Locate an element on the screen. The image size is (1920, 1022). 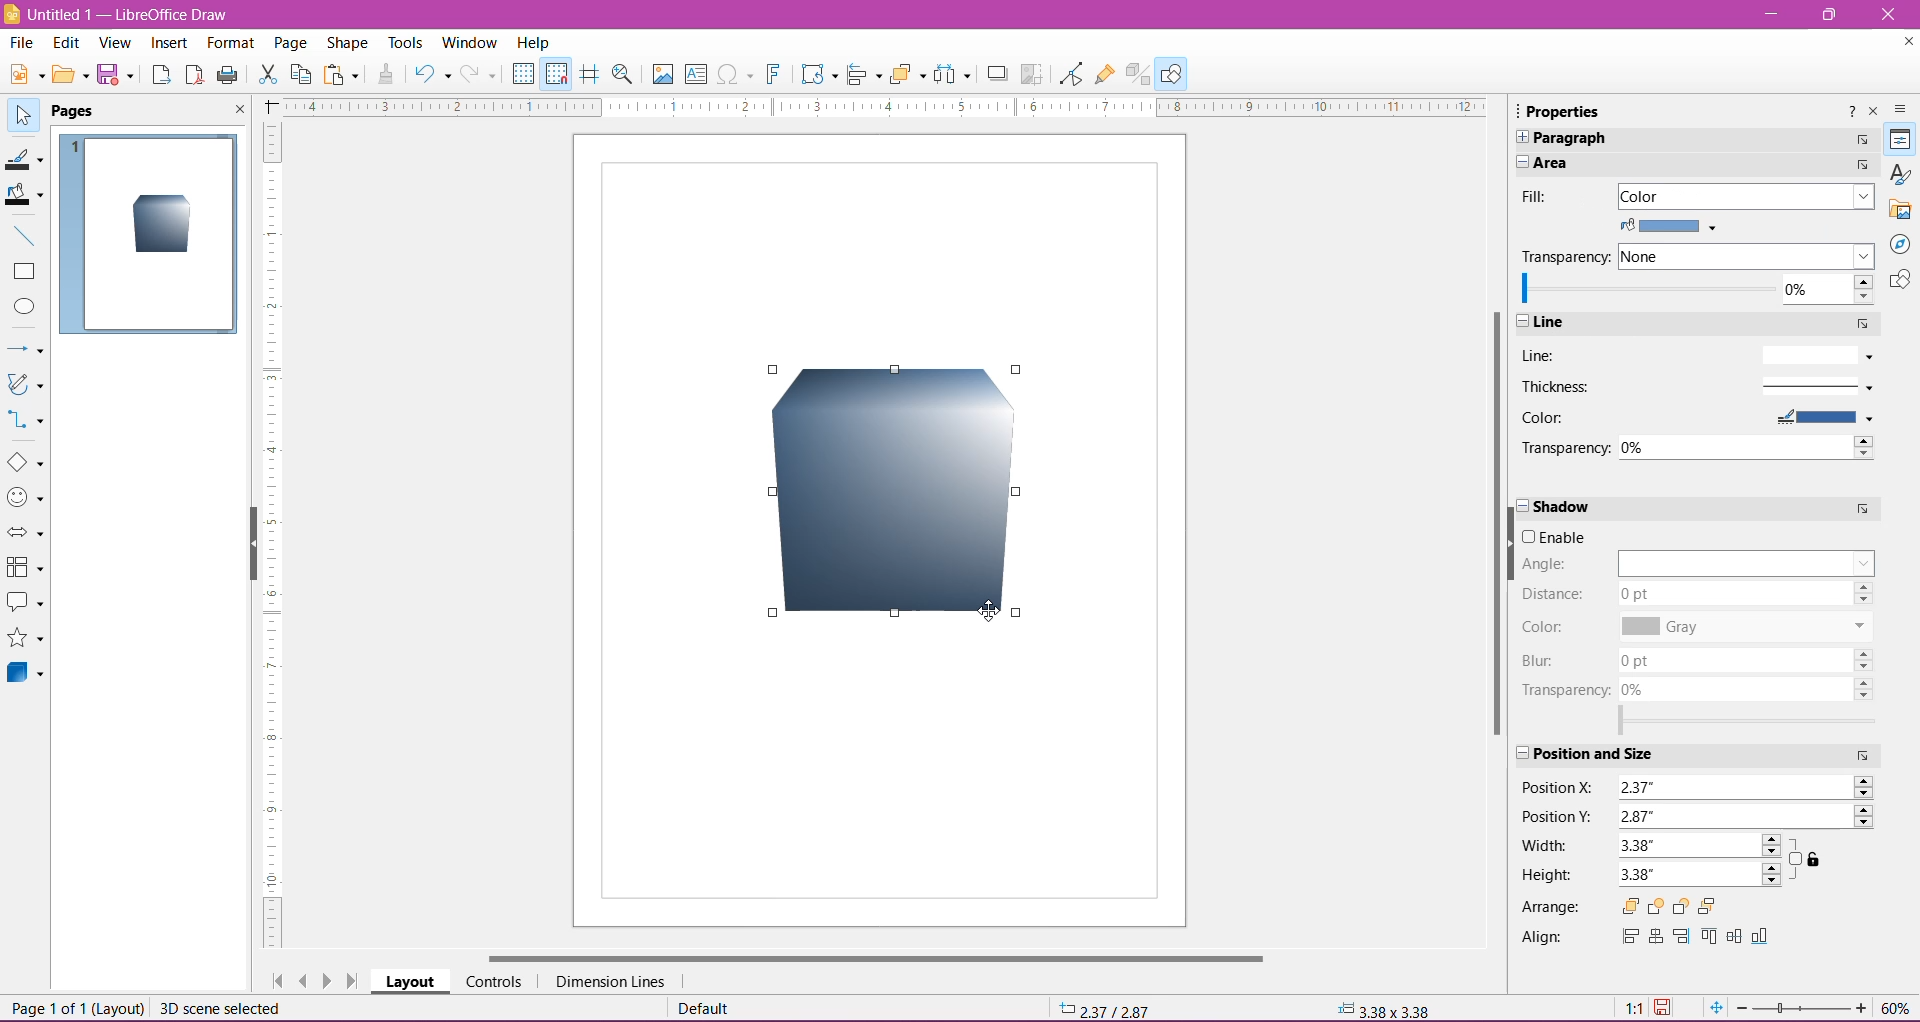
Fit Page to current window is located at coordinates (1715, 1008).